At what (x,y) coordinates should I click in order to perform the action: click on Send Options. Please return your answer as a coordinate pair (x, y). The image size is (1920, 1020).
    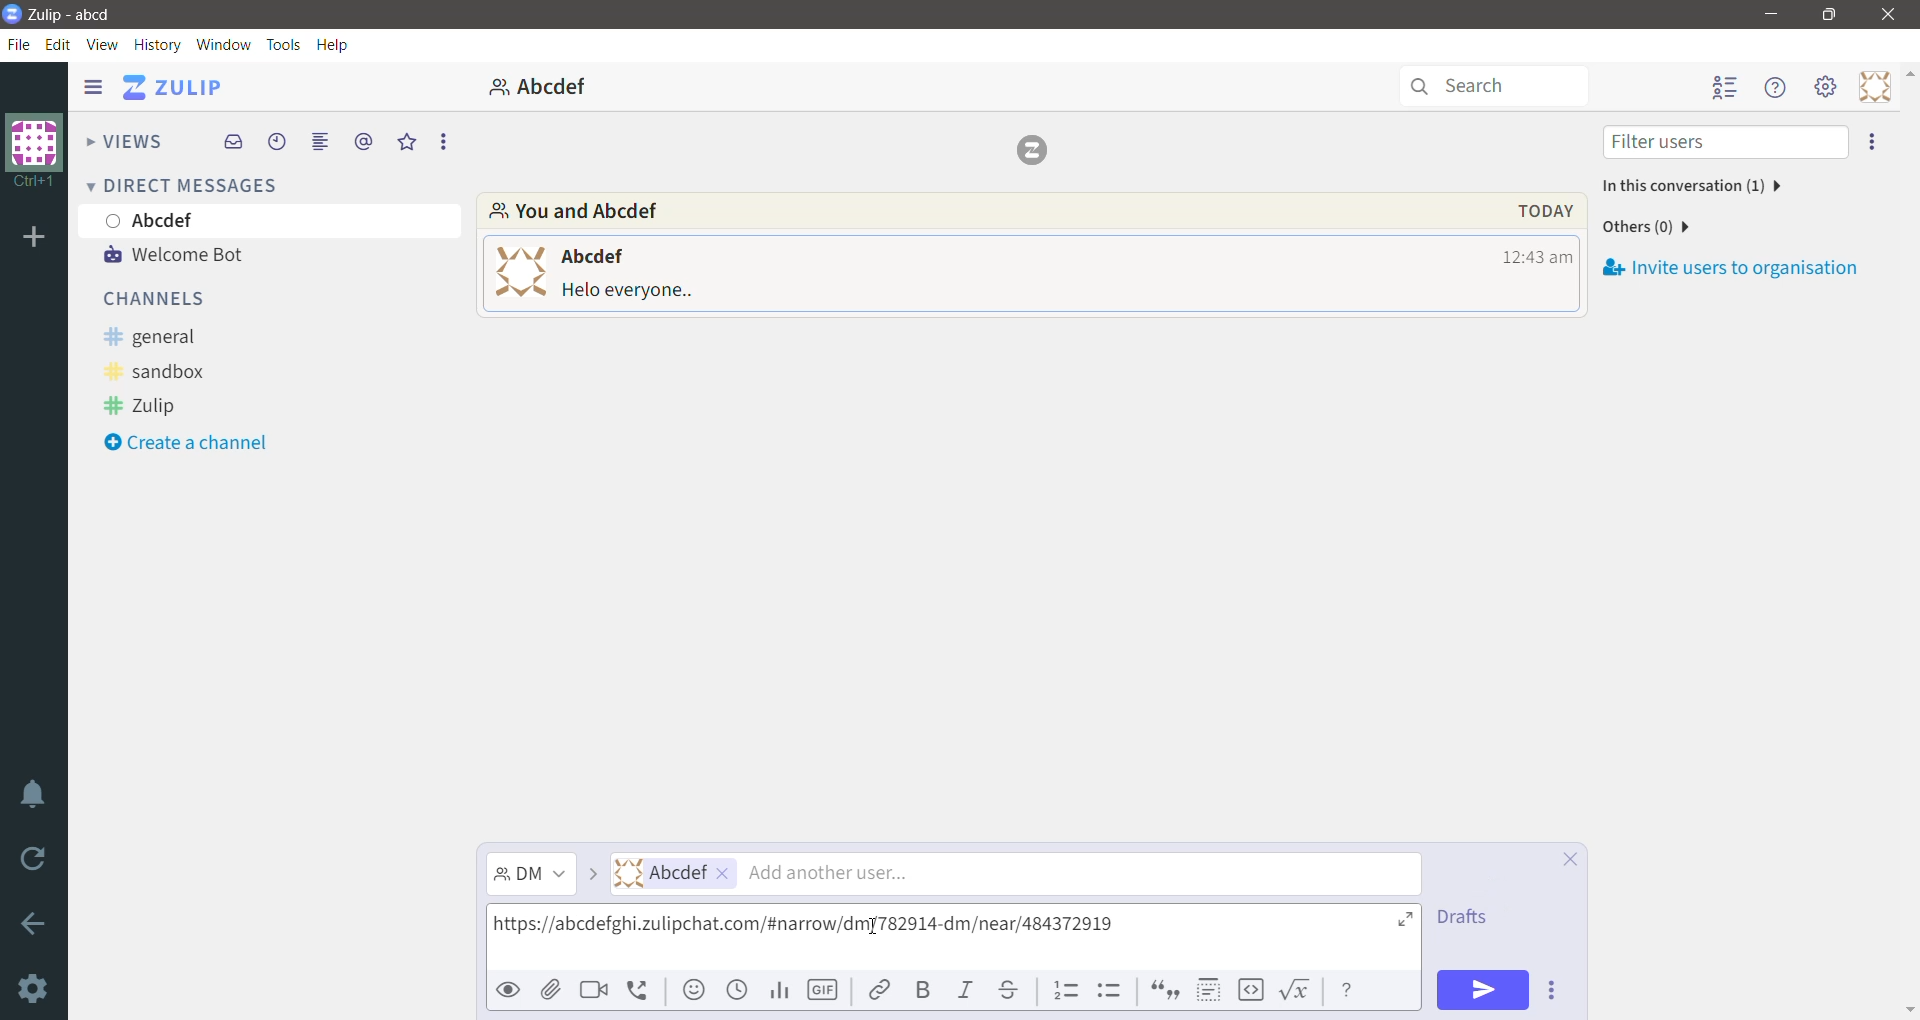
    Looking at the image, I should click on (1551, 989).